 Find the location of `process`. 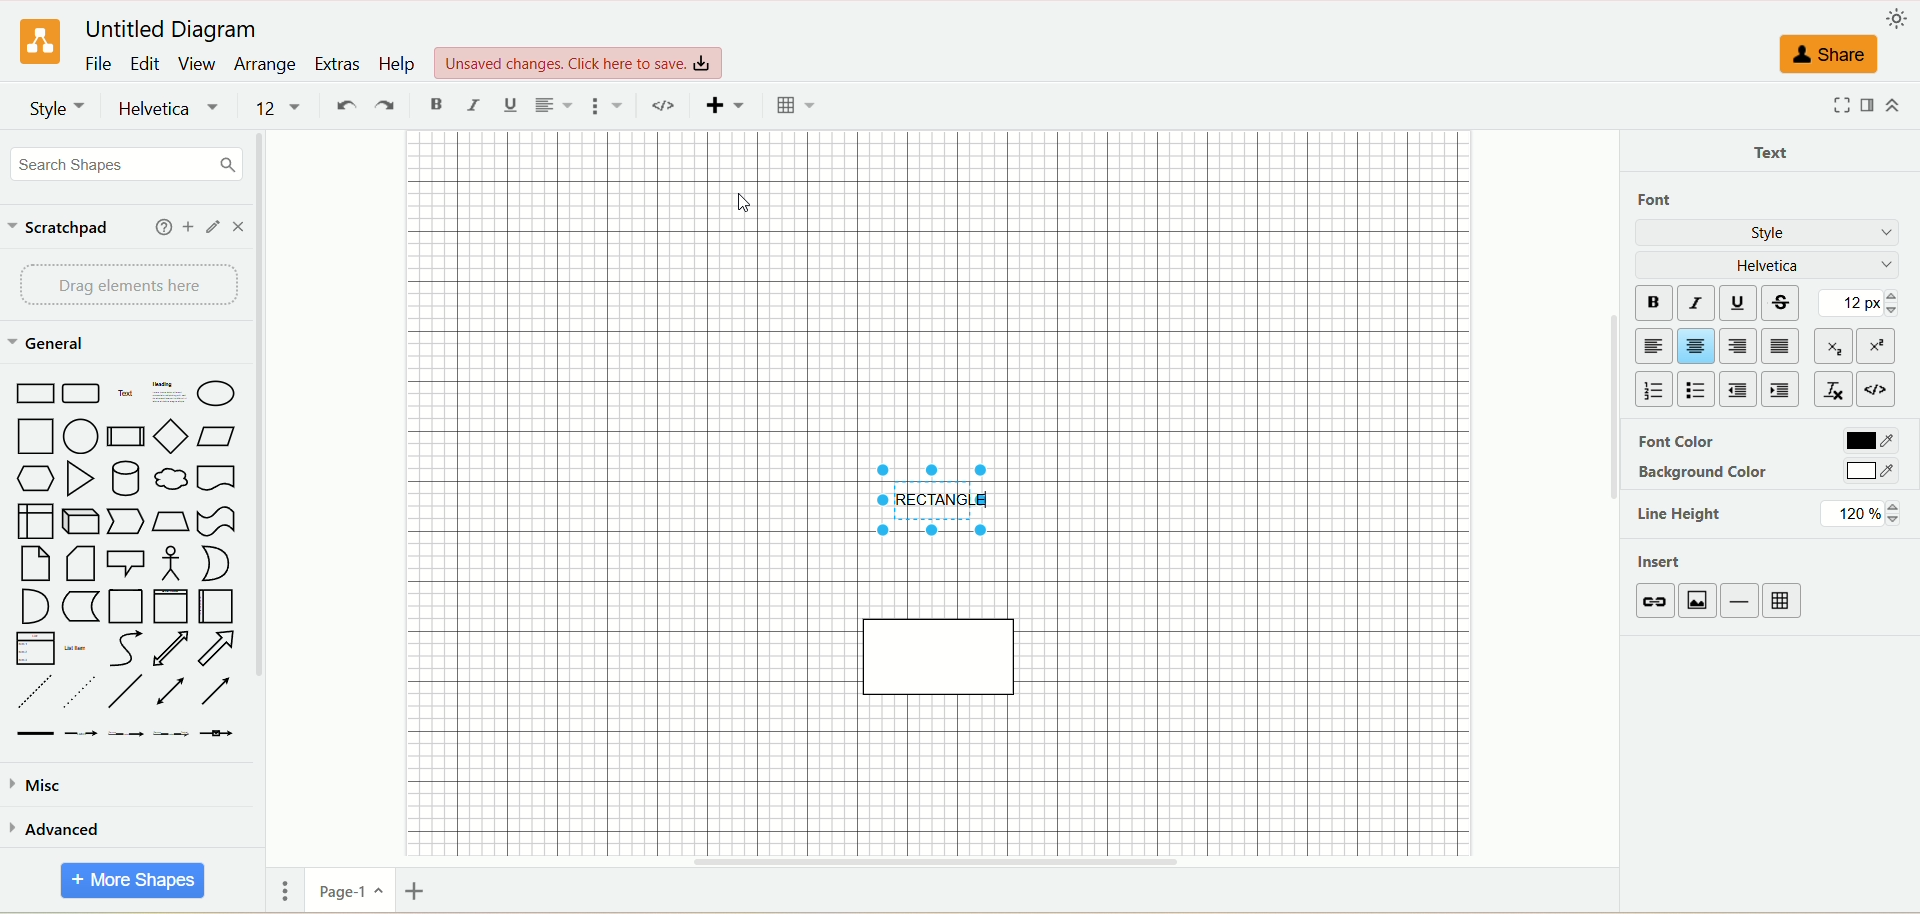

process is located at coordinates (125, 436).